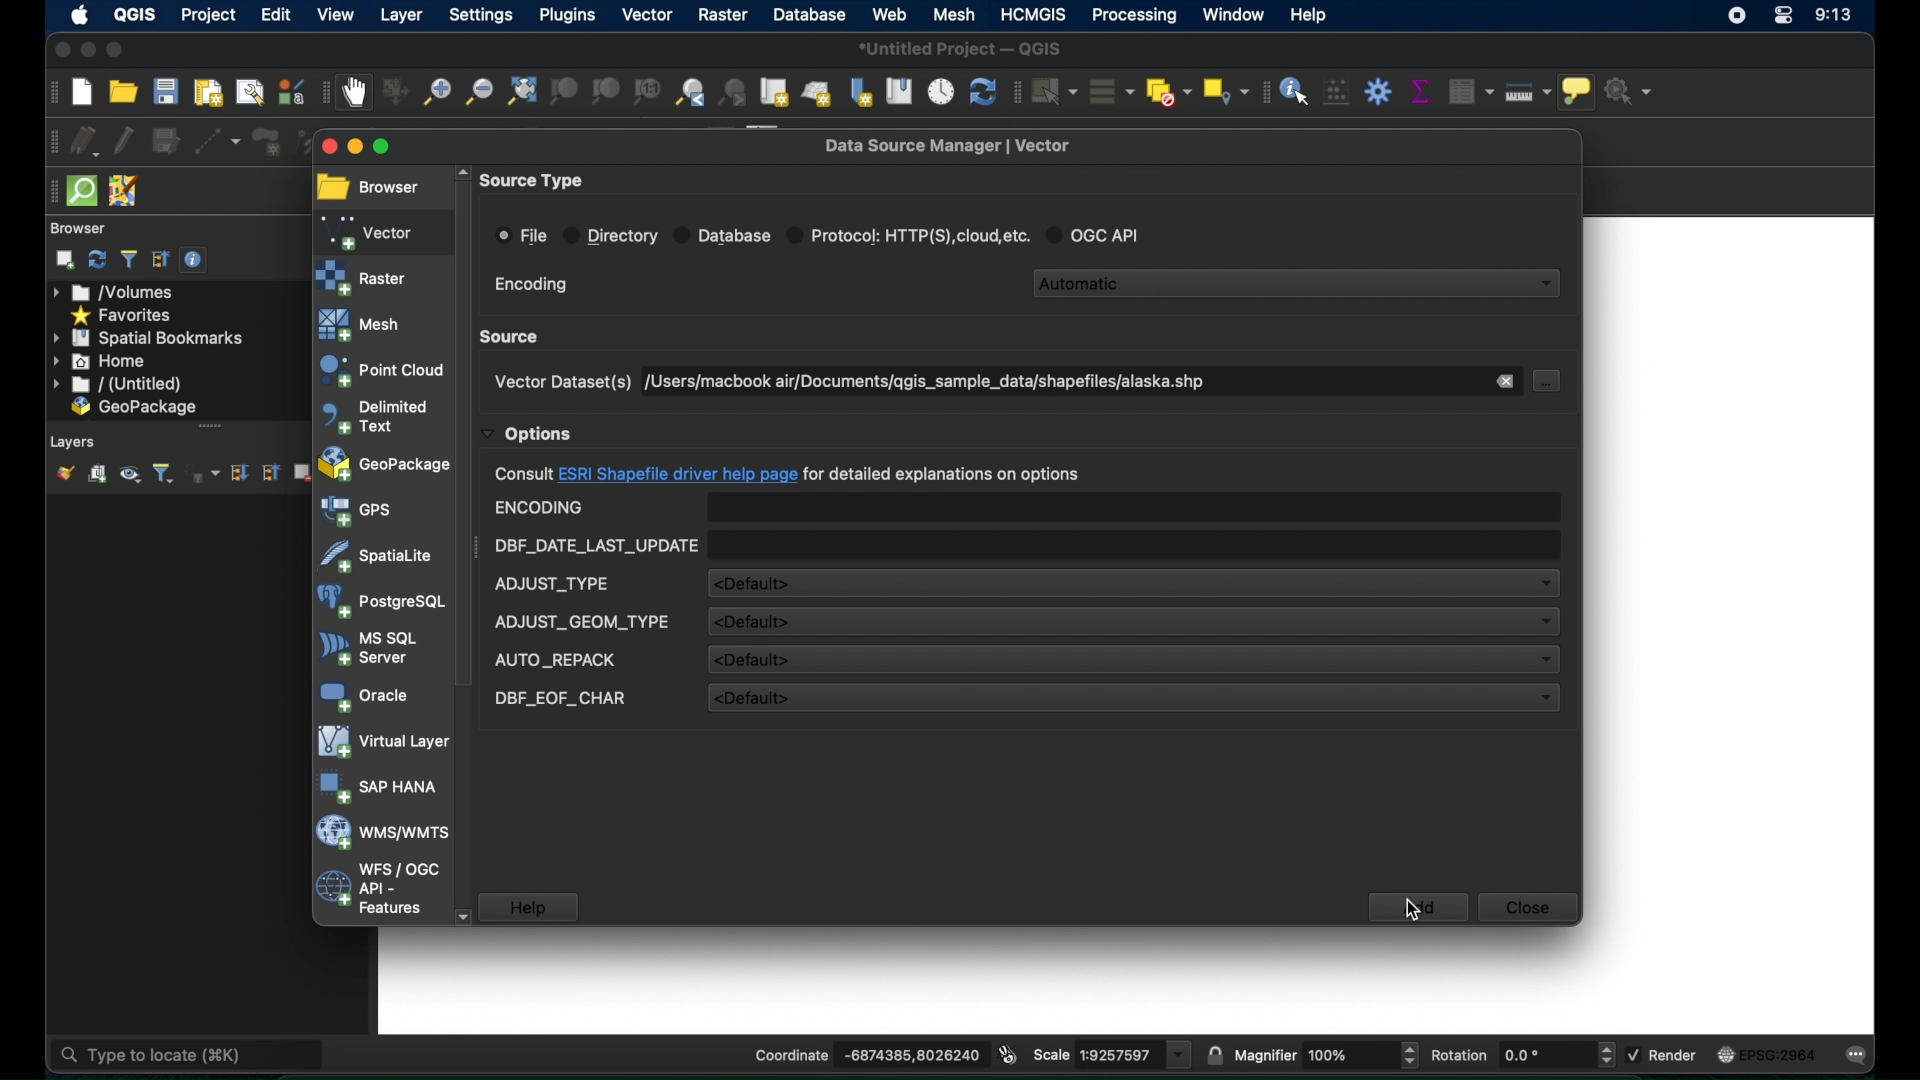 This screenshot has height=1080, width=1920. What do you see at coordinates (381, 602) in the screenshot?
I see `postgresql` at bounding box center [381, 602].